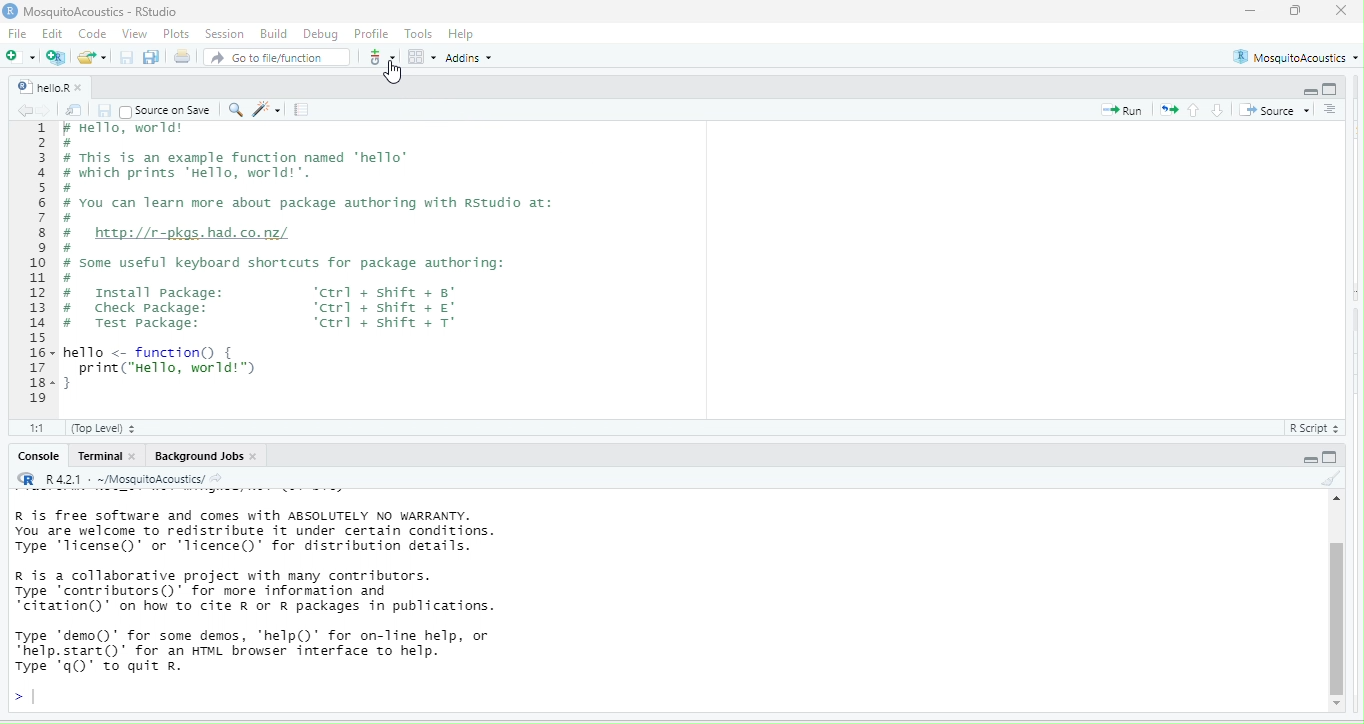 The height and width of the screenshot is (724, 1364). What do you see at coordinates (29, 697) in the screenshot?
I see `typing cursor` at bounding box center [29, 697].